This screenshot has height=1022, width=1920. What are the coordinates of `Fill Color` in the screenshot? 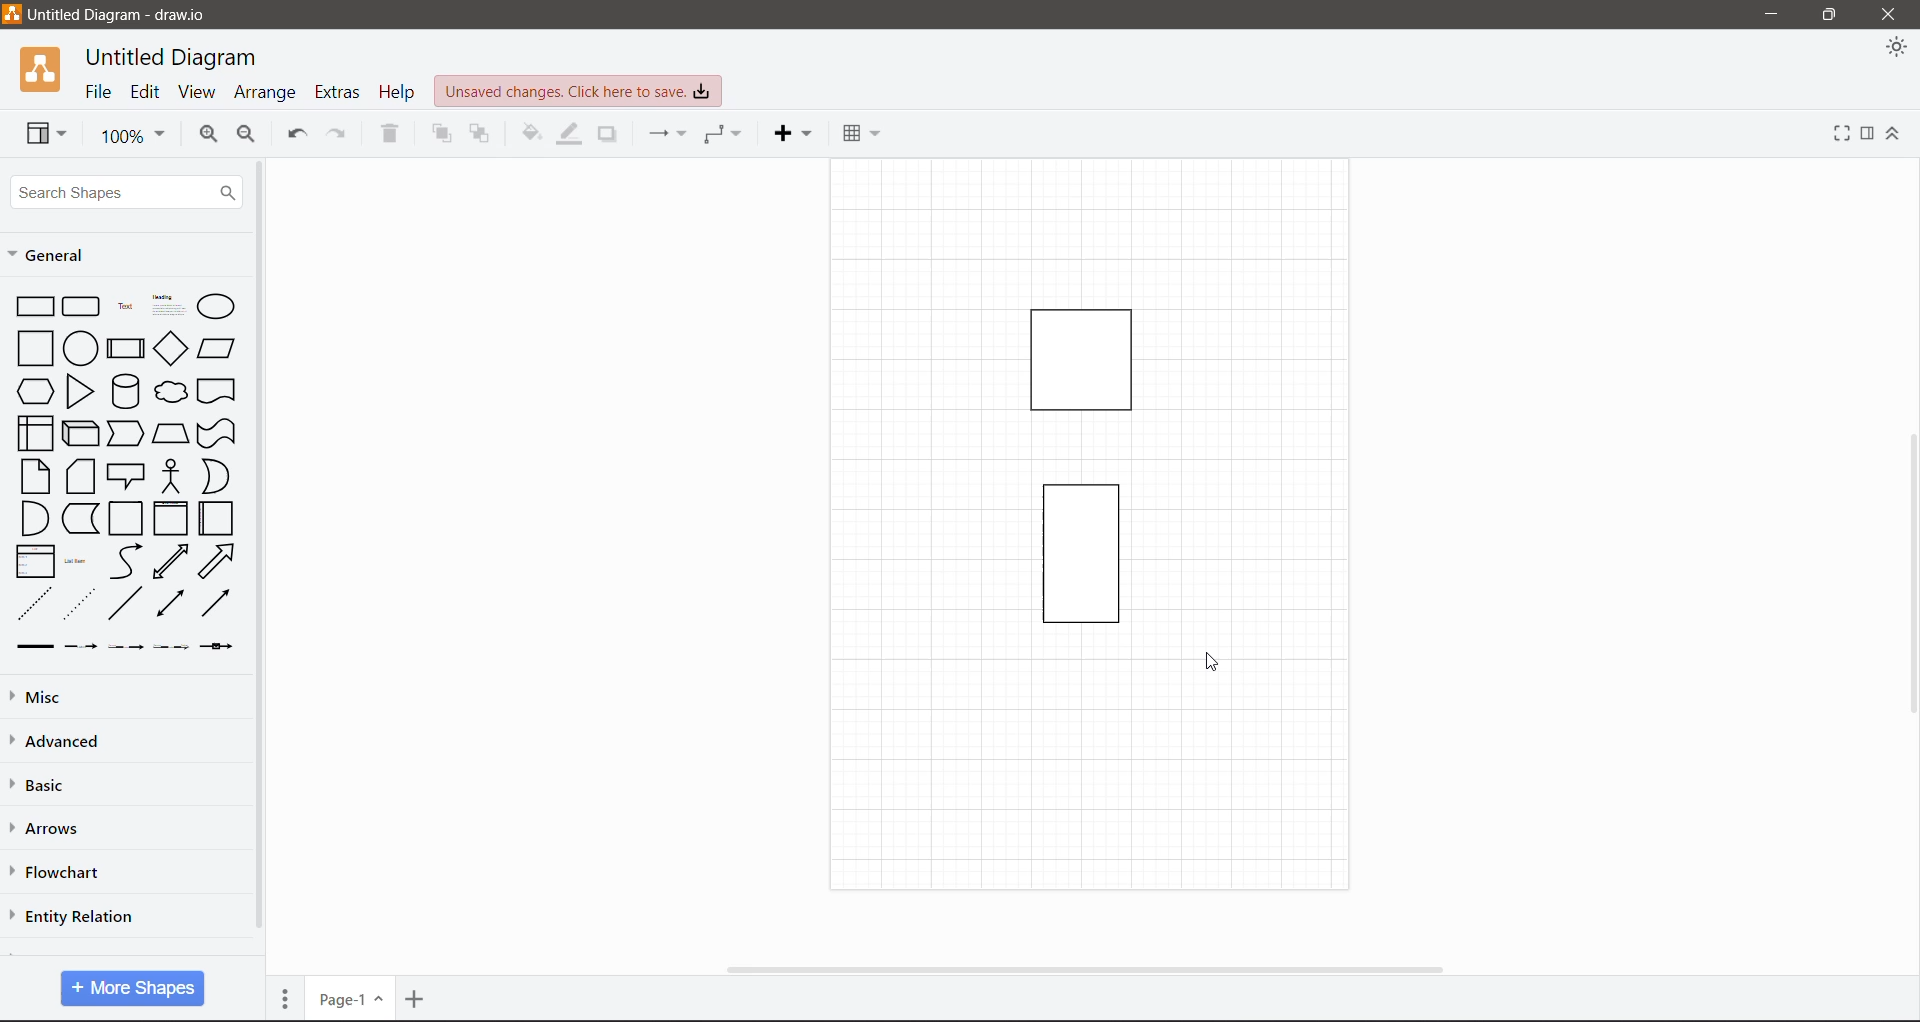 It's located at (531, 137).